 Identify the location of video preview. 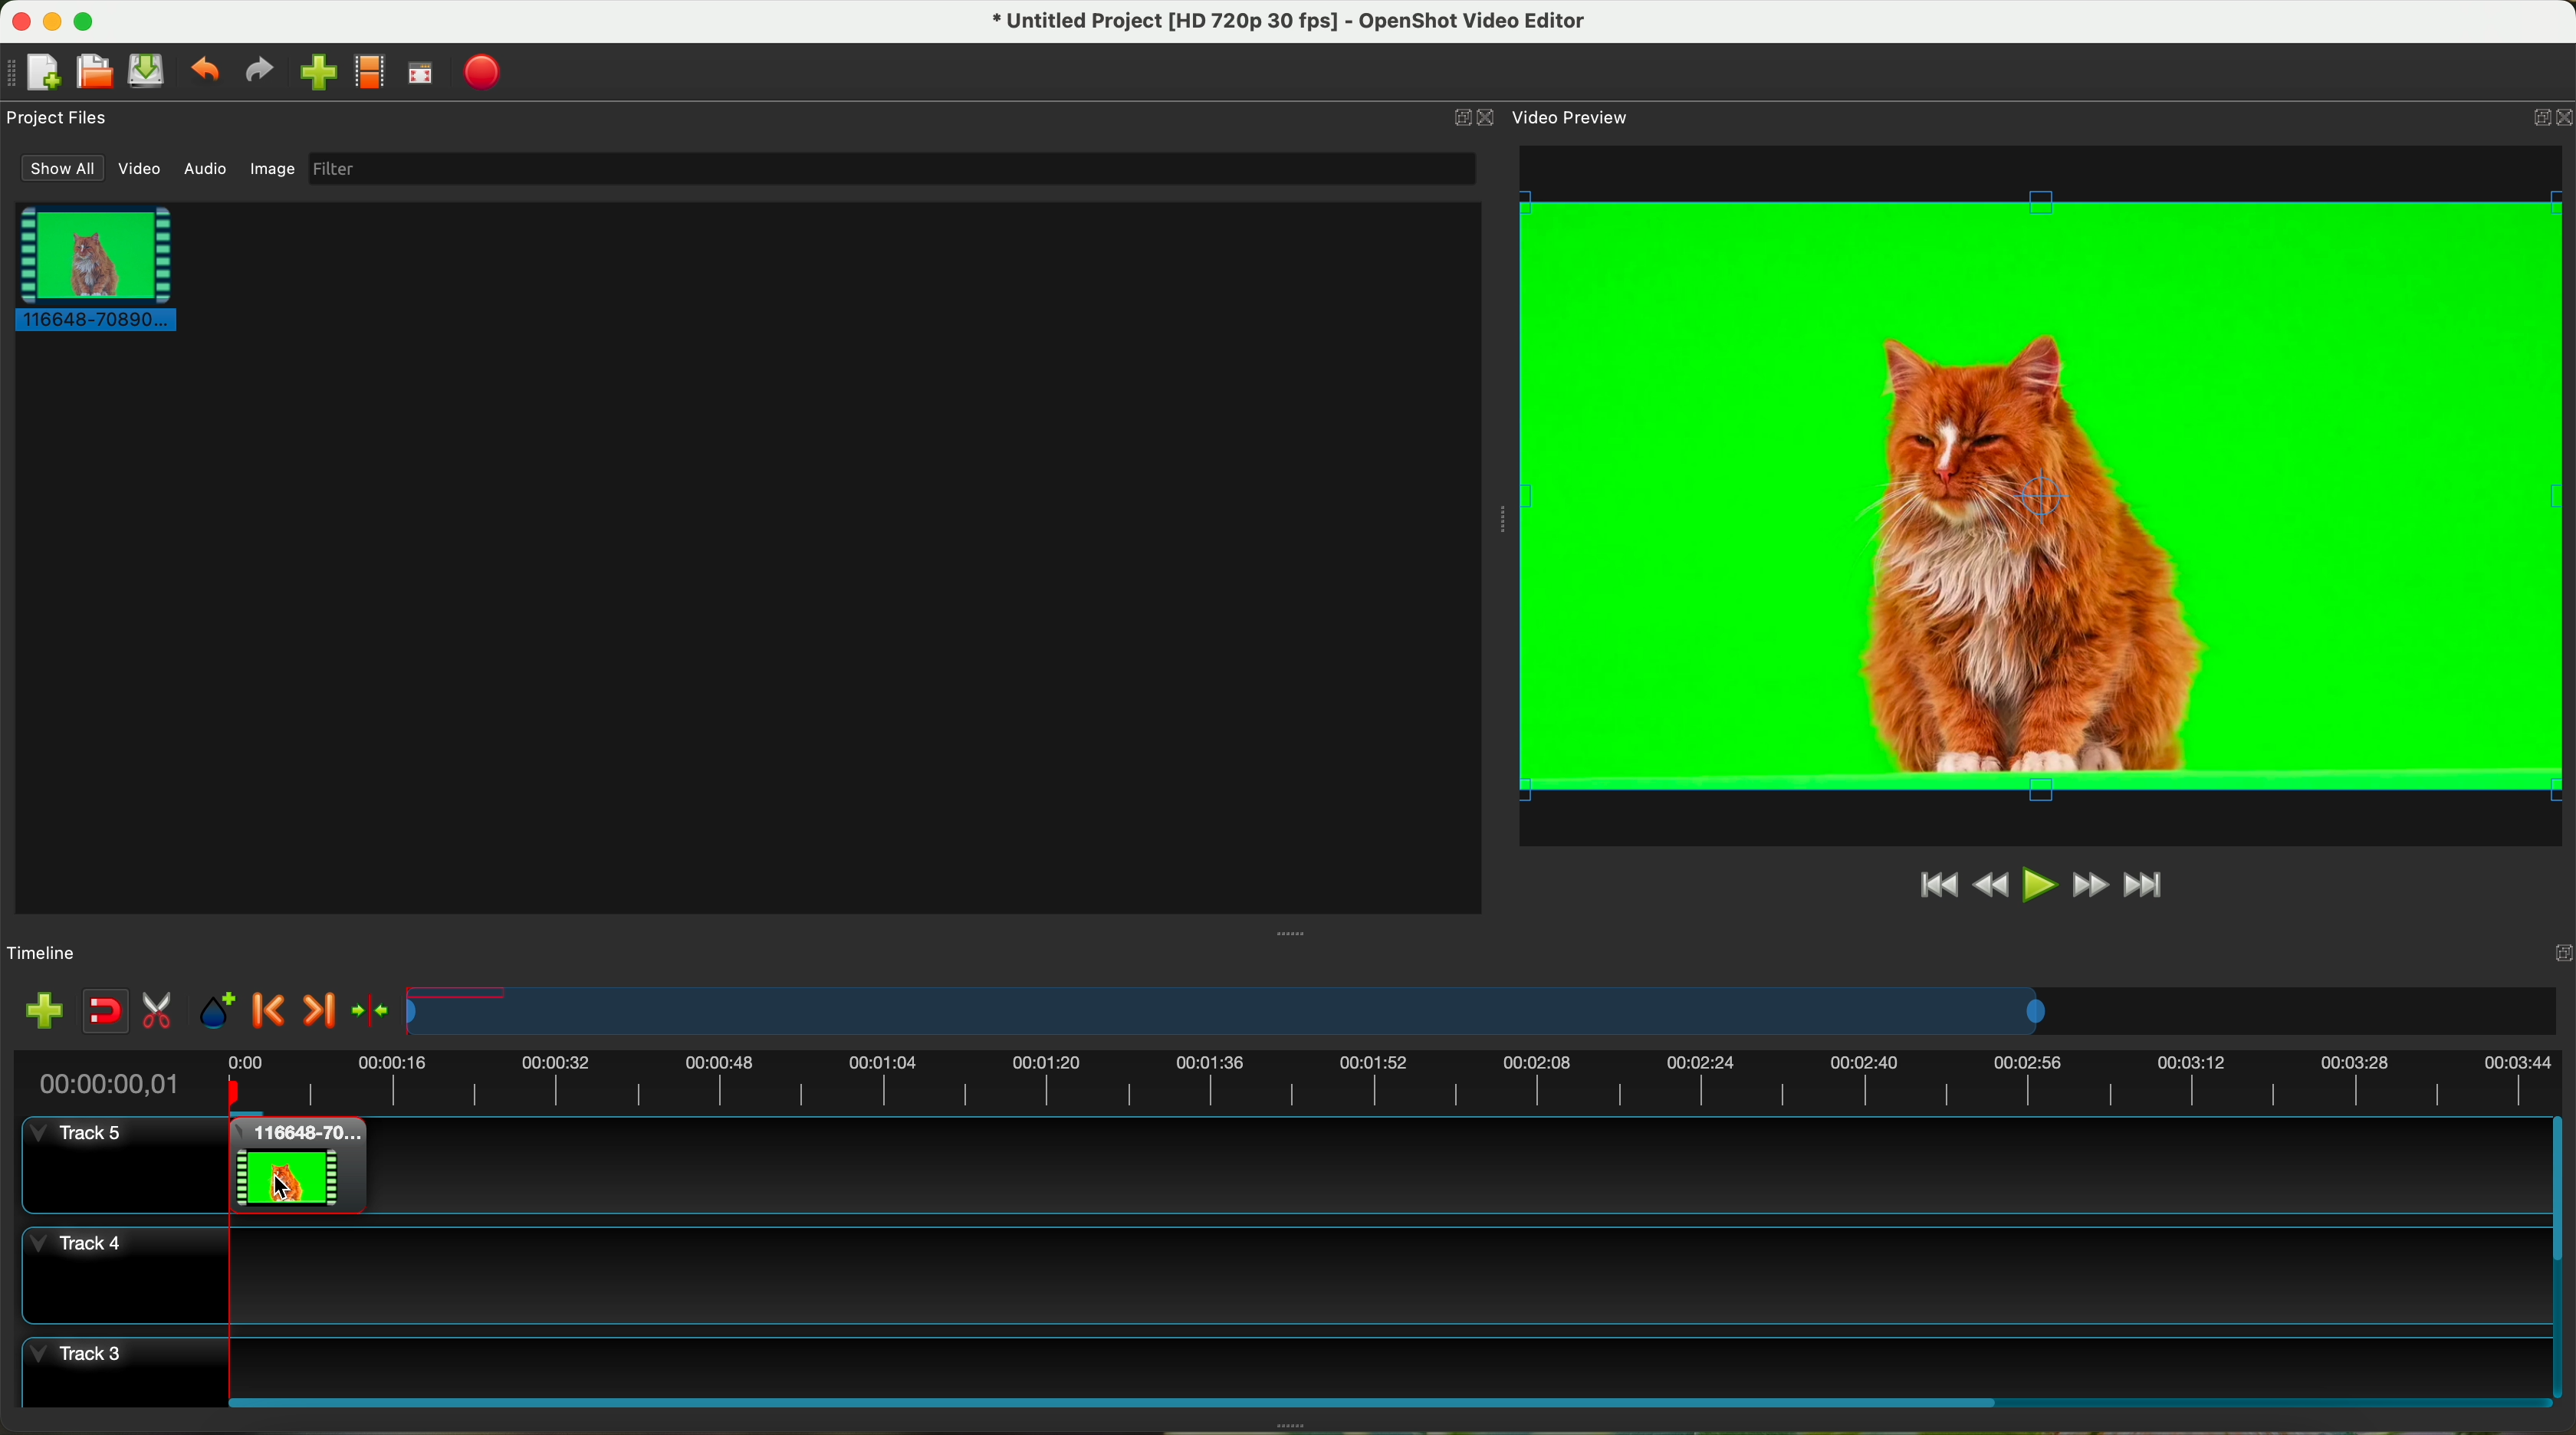
(1574, 116).